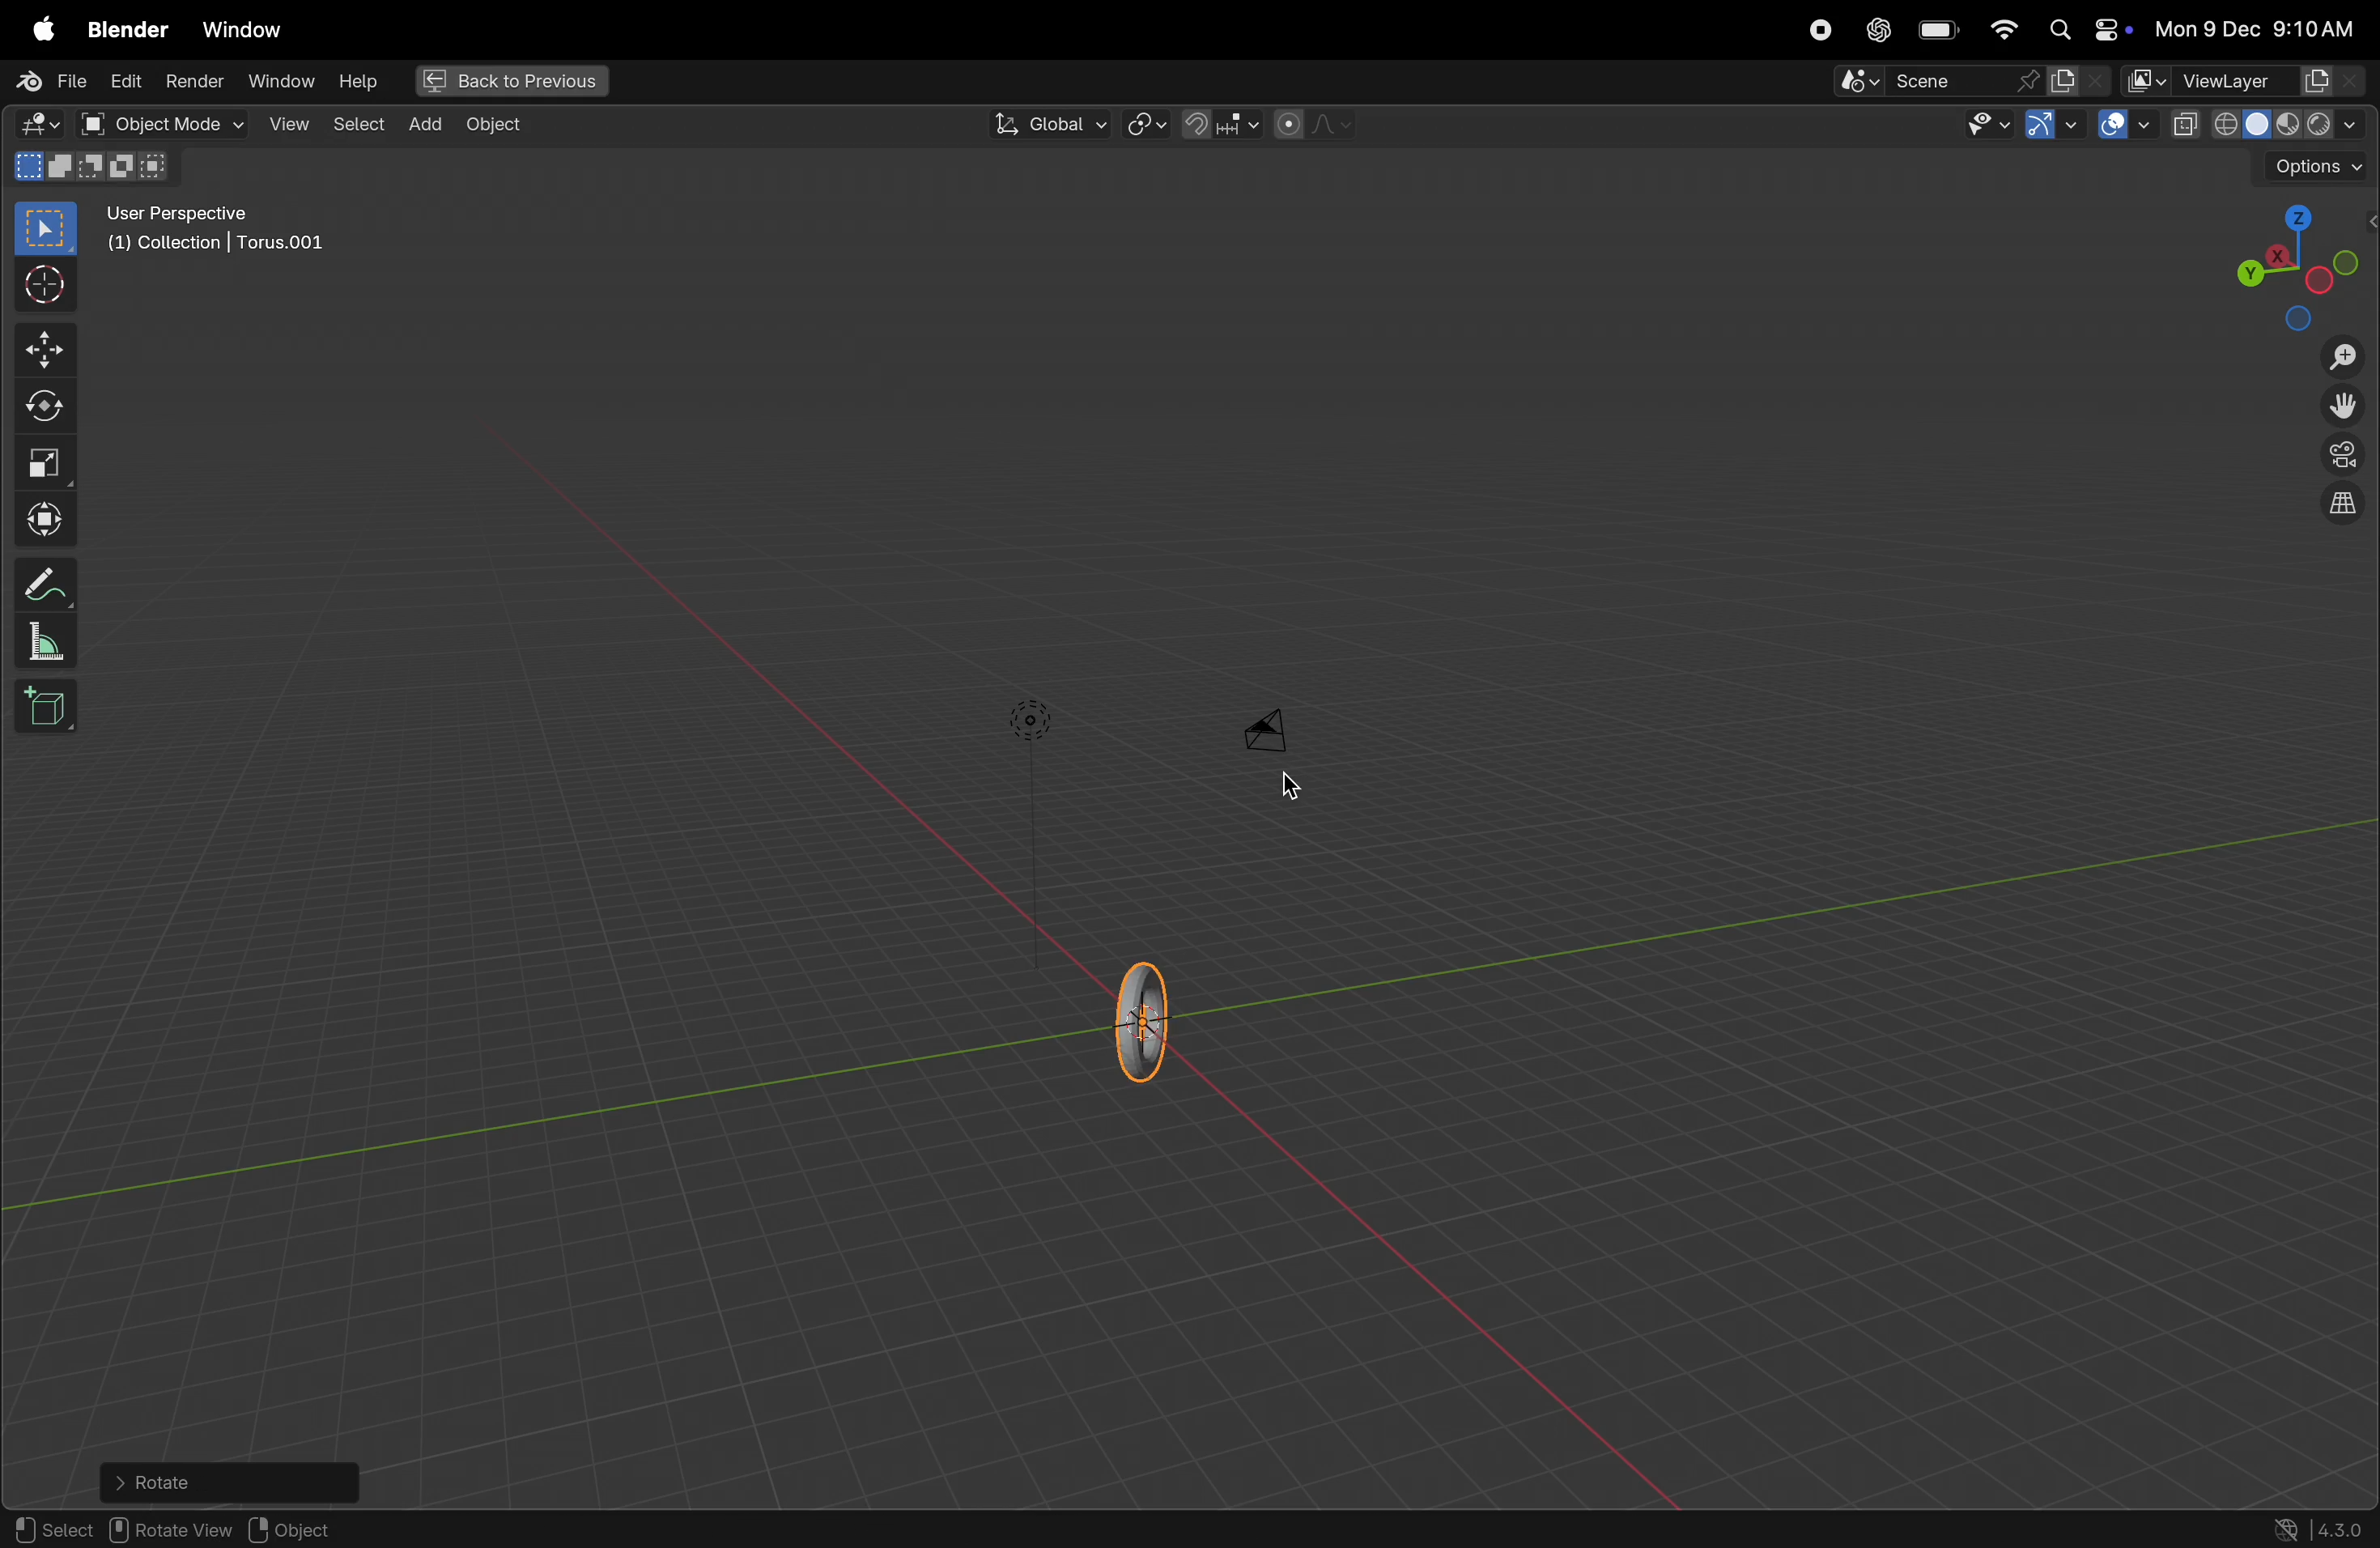  Describe the element at coordinates (47, 229) in the screenshot. I see `select` at that location.